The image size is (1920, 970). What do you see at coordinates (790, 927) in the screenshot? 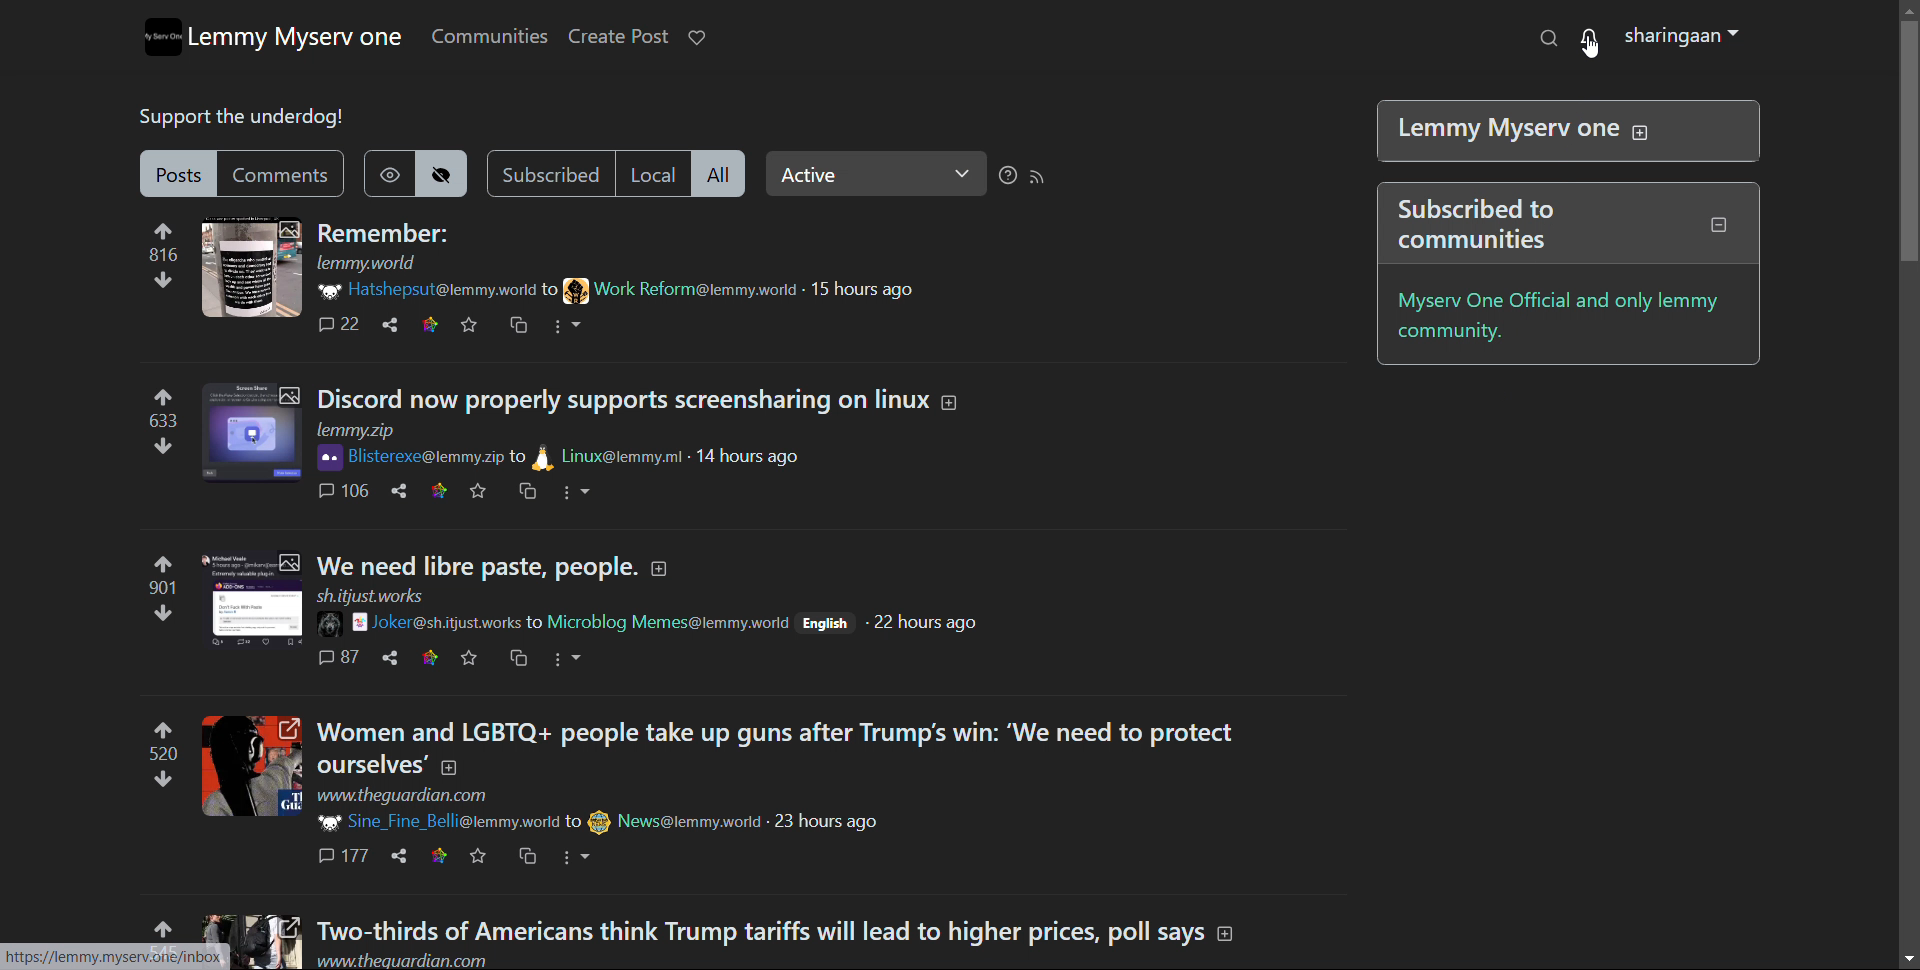
I see `Post on "Two-thirds of Americans think Trump tarrifs will lead to higher prices,poll says"` at bounding box center [790, 927].